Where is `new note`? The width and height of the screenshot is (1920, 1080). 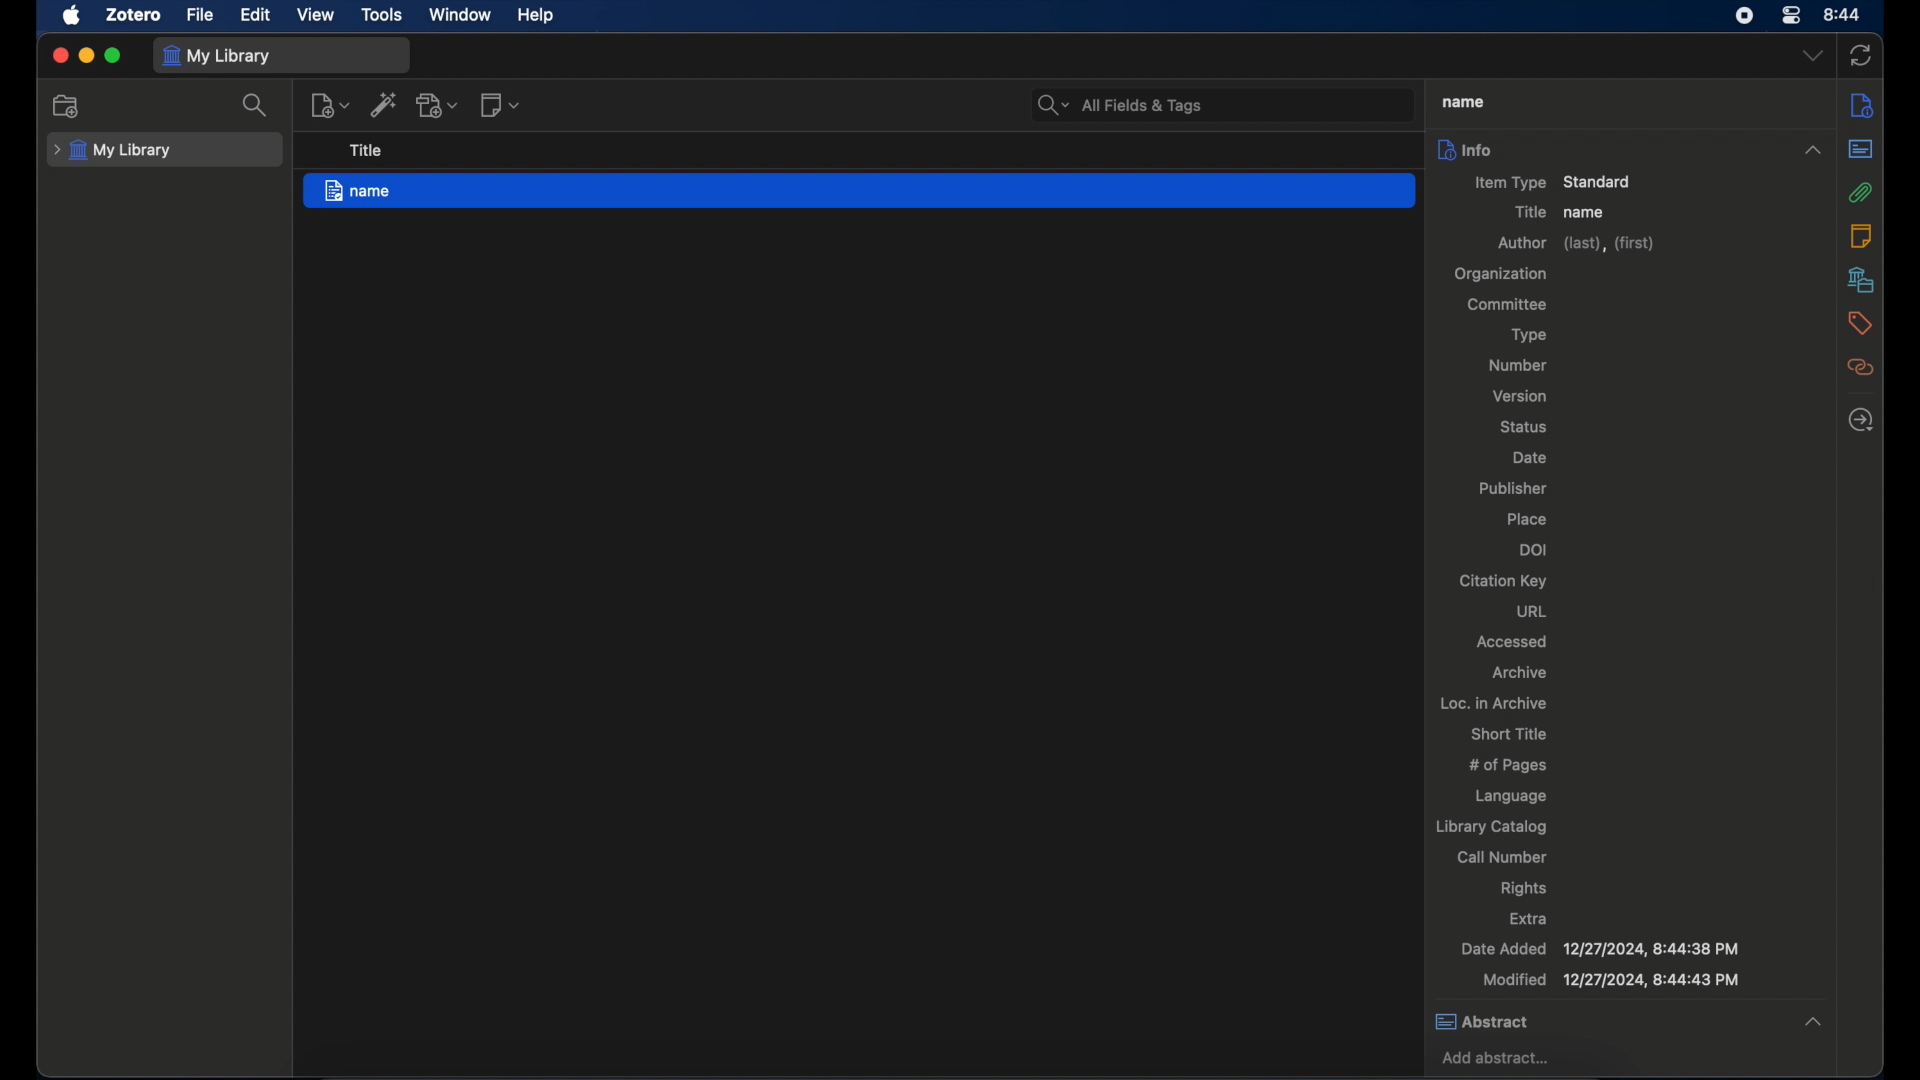
new note is located at coordinates (502, 105).